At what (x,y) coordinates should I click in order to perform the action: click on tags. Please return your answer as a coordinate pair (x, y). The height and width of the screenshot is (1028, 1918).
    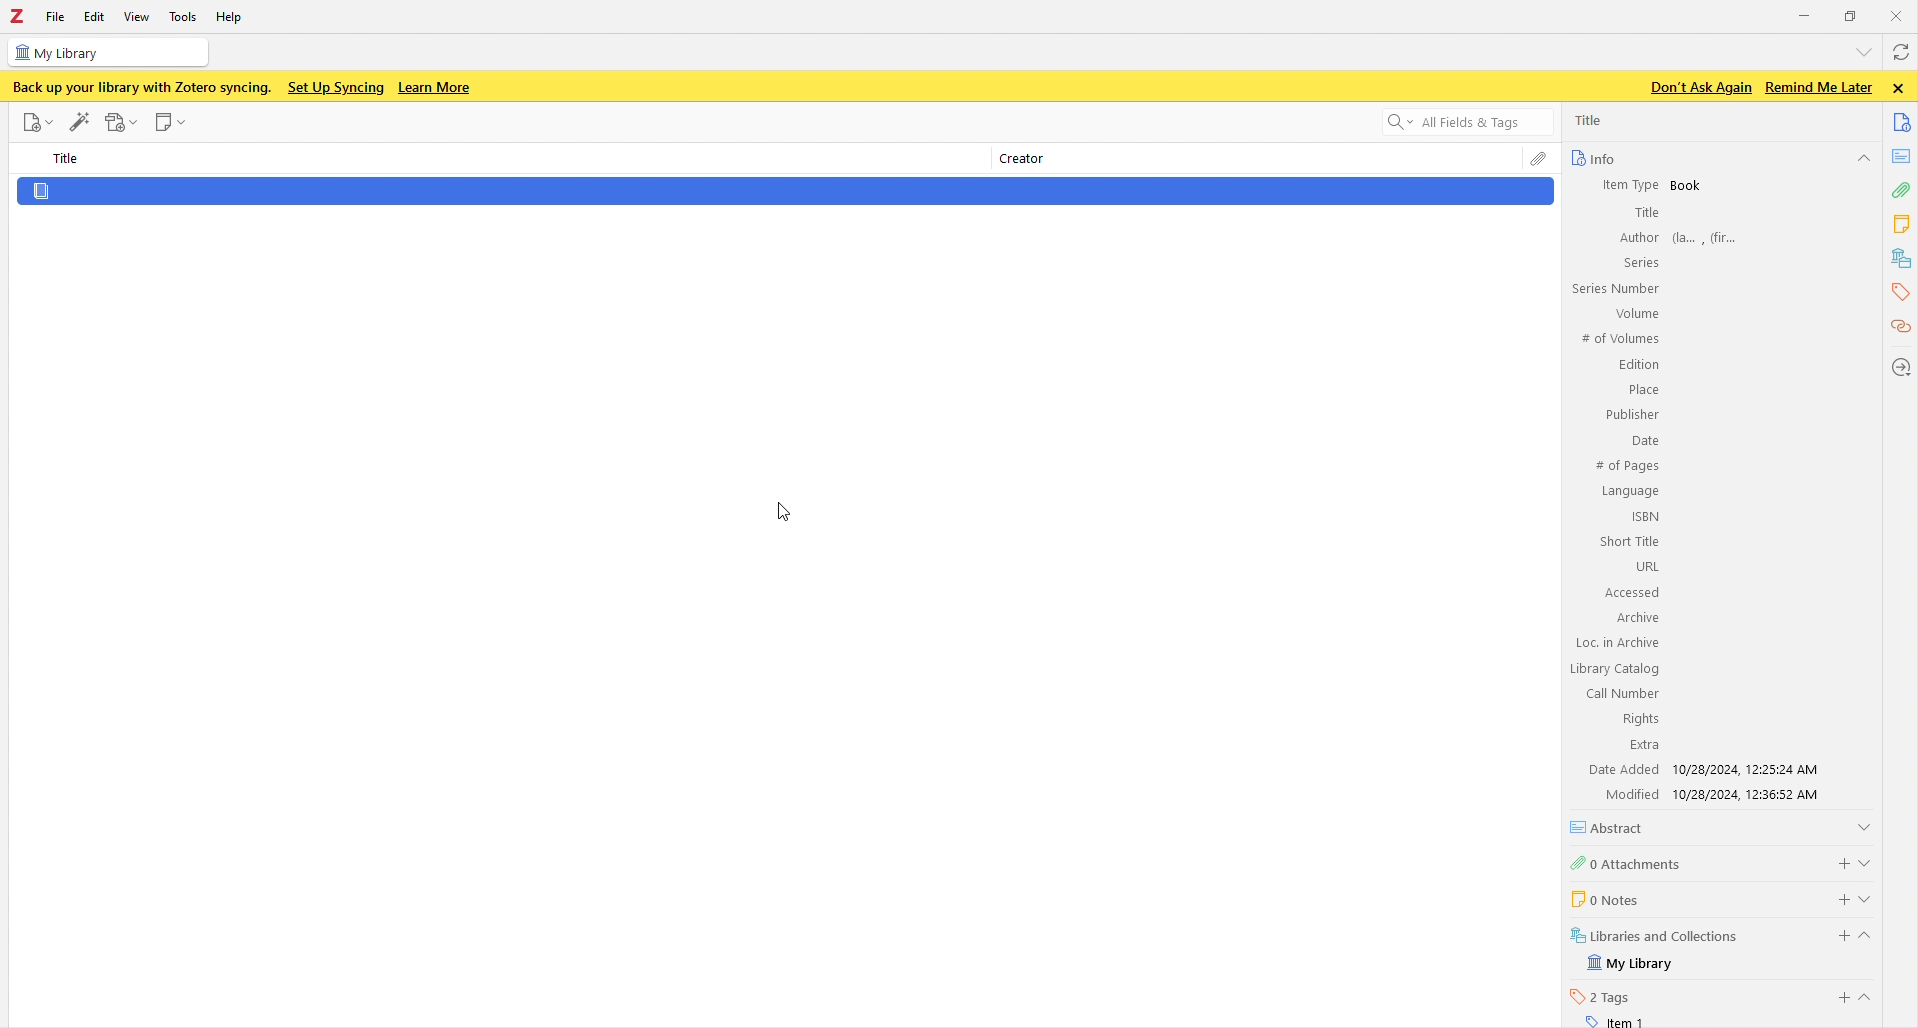
    Looking at the image, I should click on (1898, 292).